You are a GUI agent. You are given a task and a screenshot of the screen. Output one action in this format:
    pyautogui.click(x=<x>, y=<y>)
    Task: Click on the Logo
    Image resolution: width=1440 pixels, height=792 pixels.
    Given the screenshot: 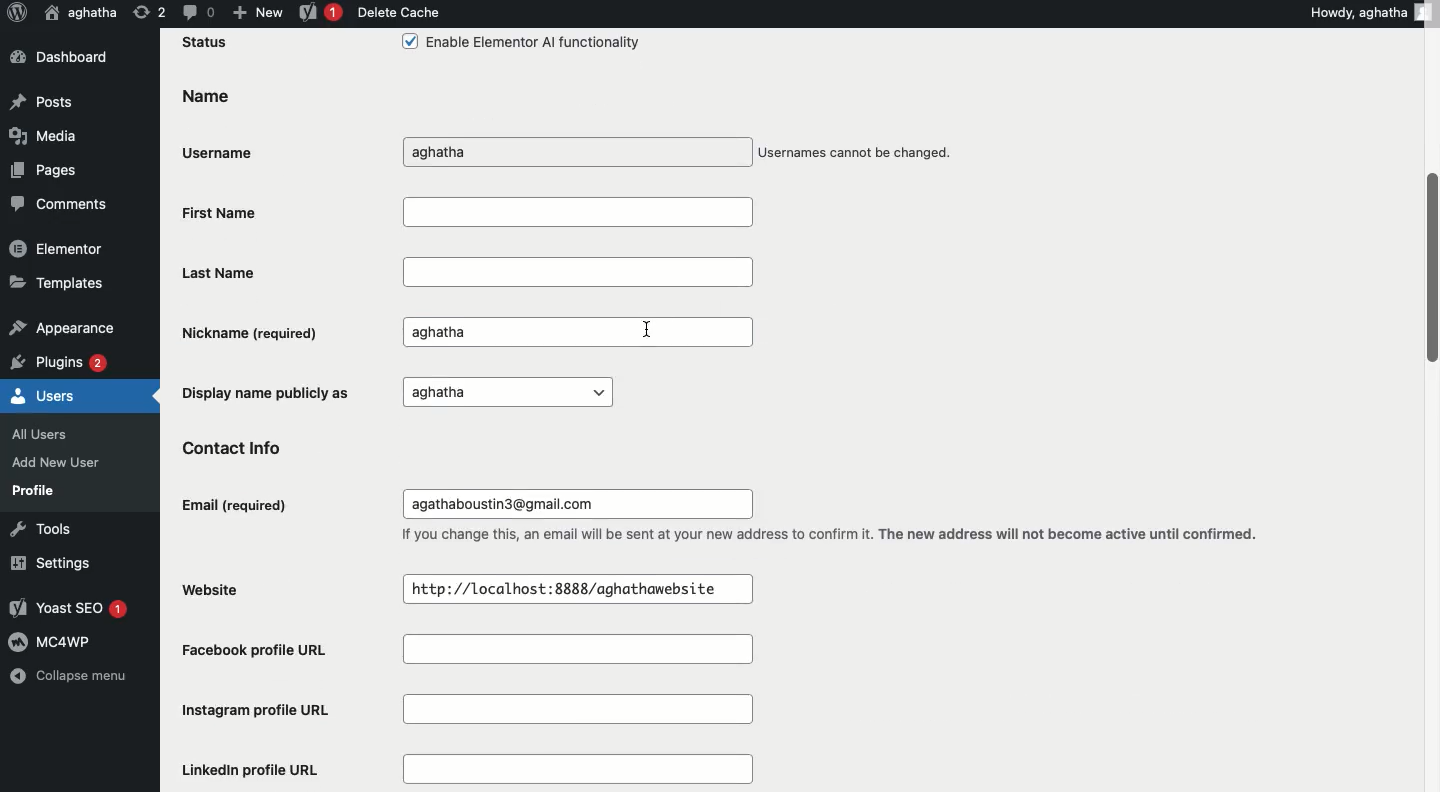 What is the action you would take?
    pyautogui.click(x=16, y=13)
    